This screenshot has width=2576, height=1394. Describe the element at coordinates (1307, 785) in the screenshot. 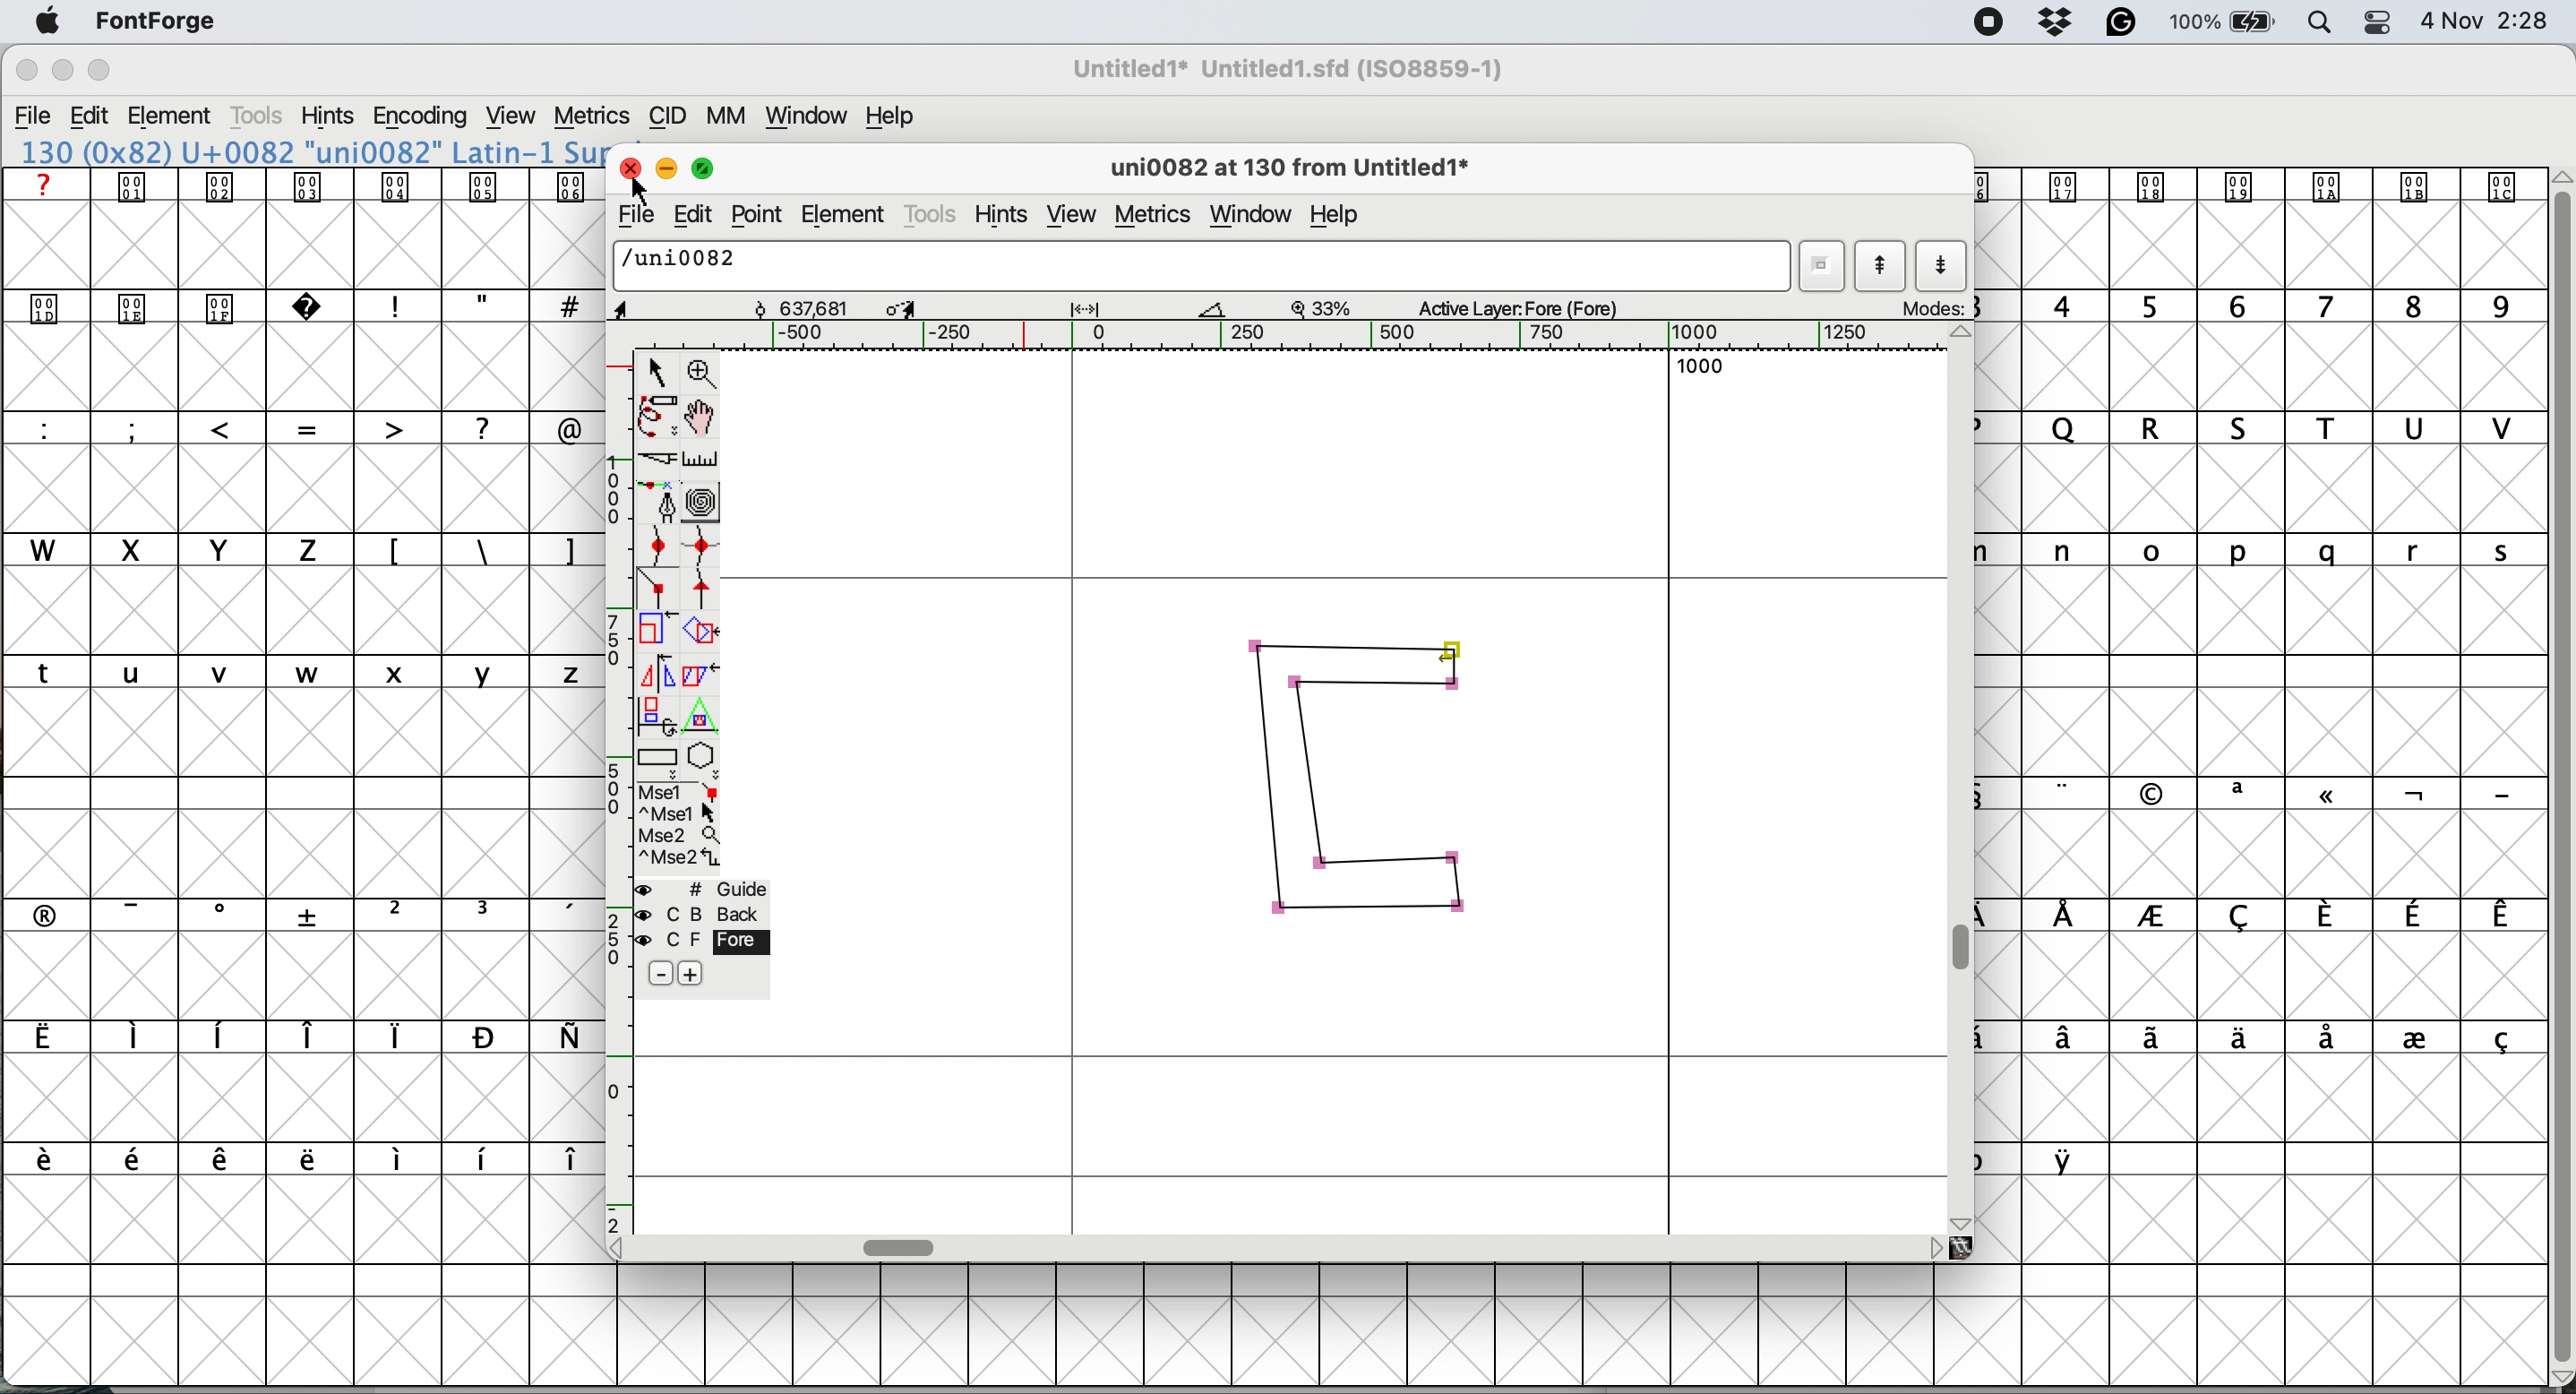

I see `corner points connected` at that location.